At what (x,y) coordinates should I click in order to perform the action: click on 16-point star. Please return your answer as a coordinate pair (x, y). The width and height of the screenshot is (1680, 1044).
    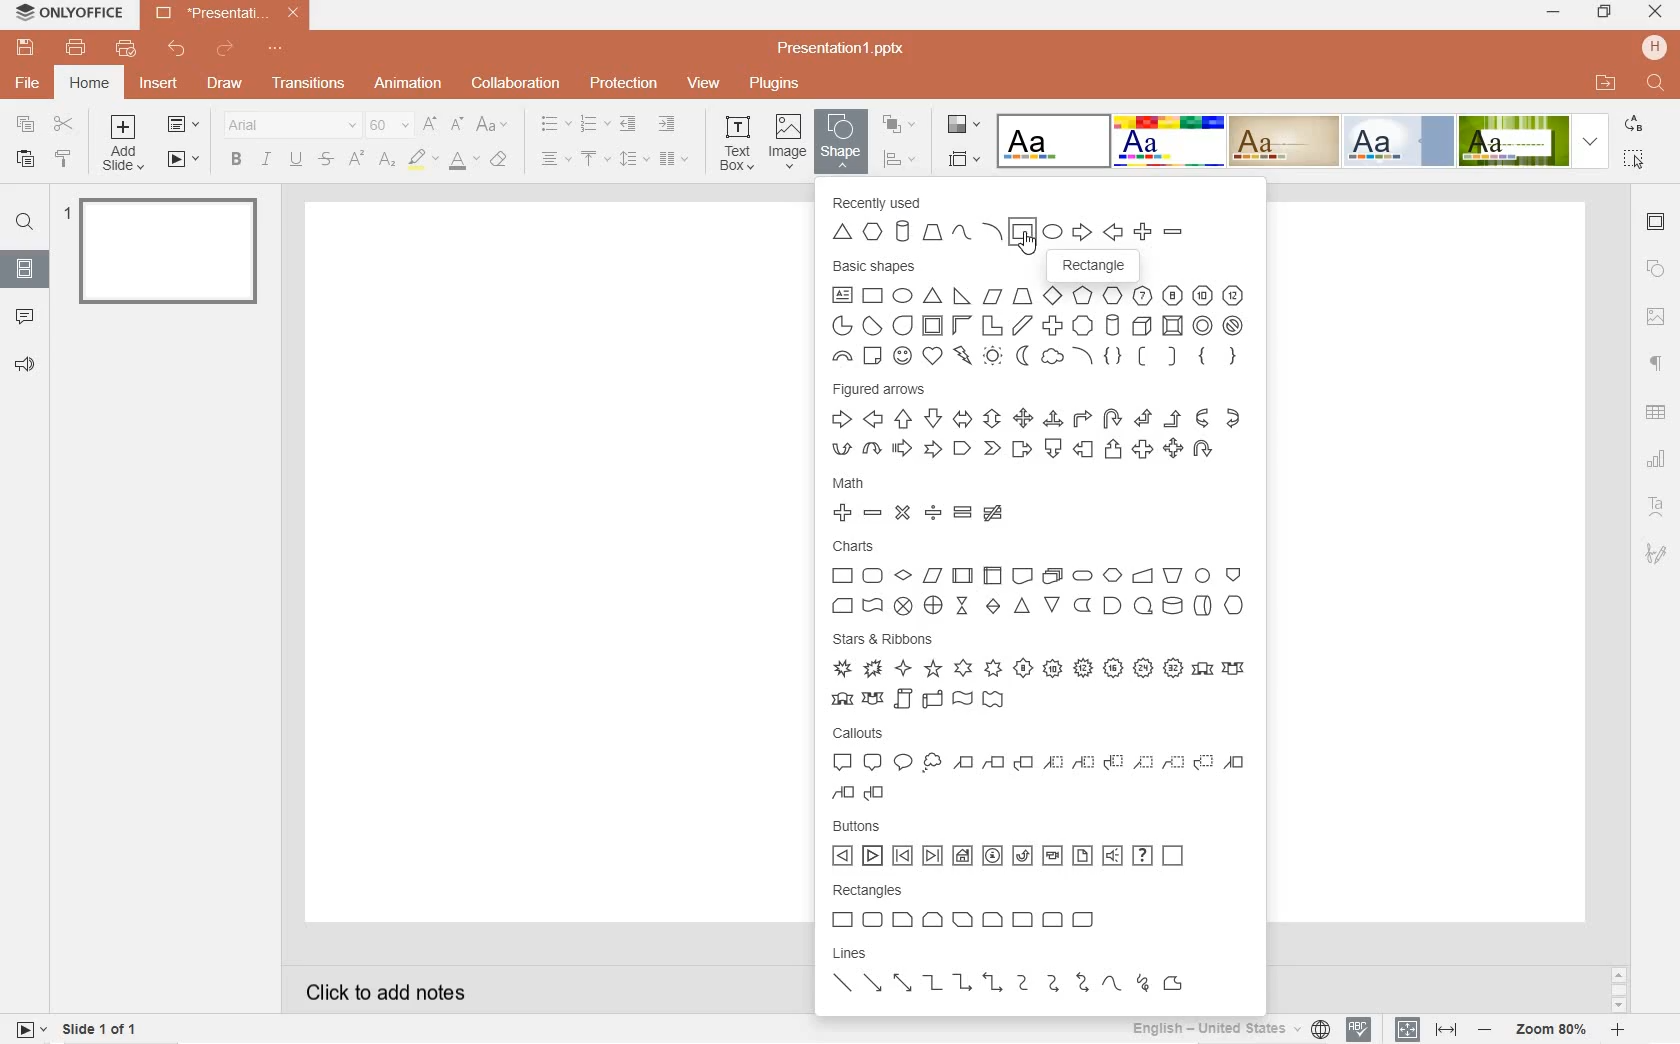
    Looking at the image, I should click on (1114, 667).